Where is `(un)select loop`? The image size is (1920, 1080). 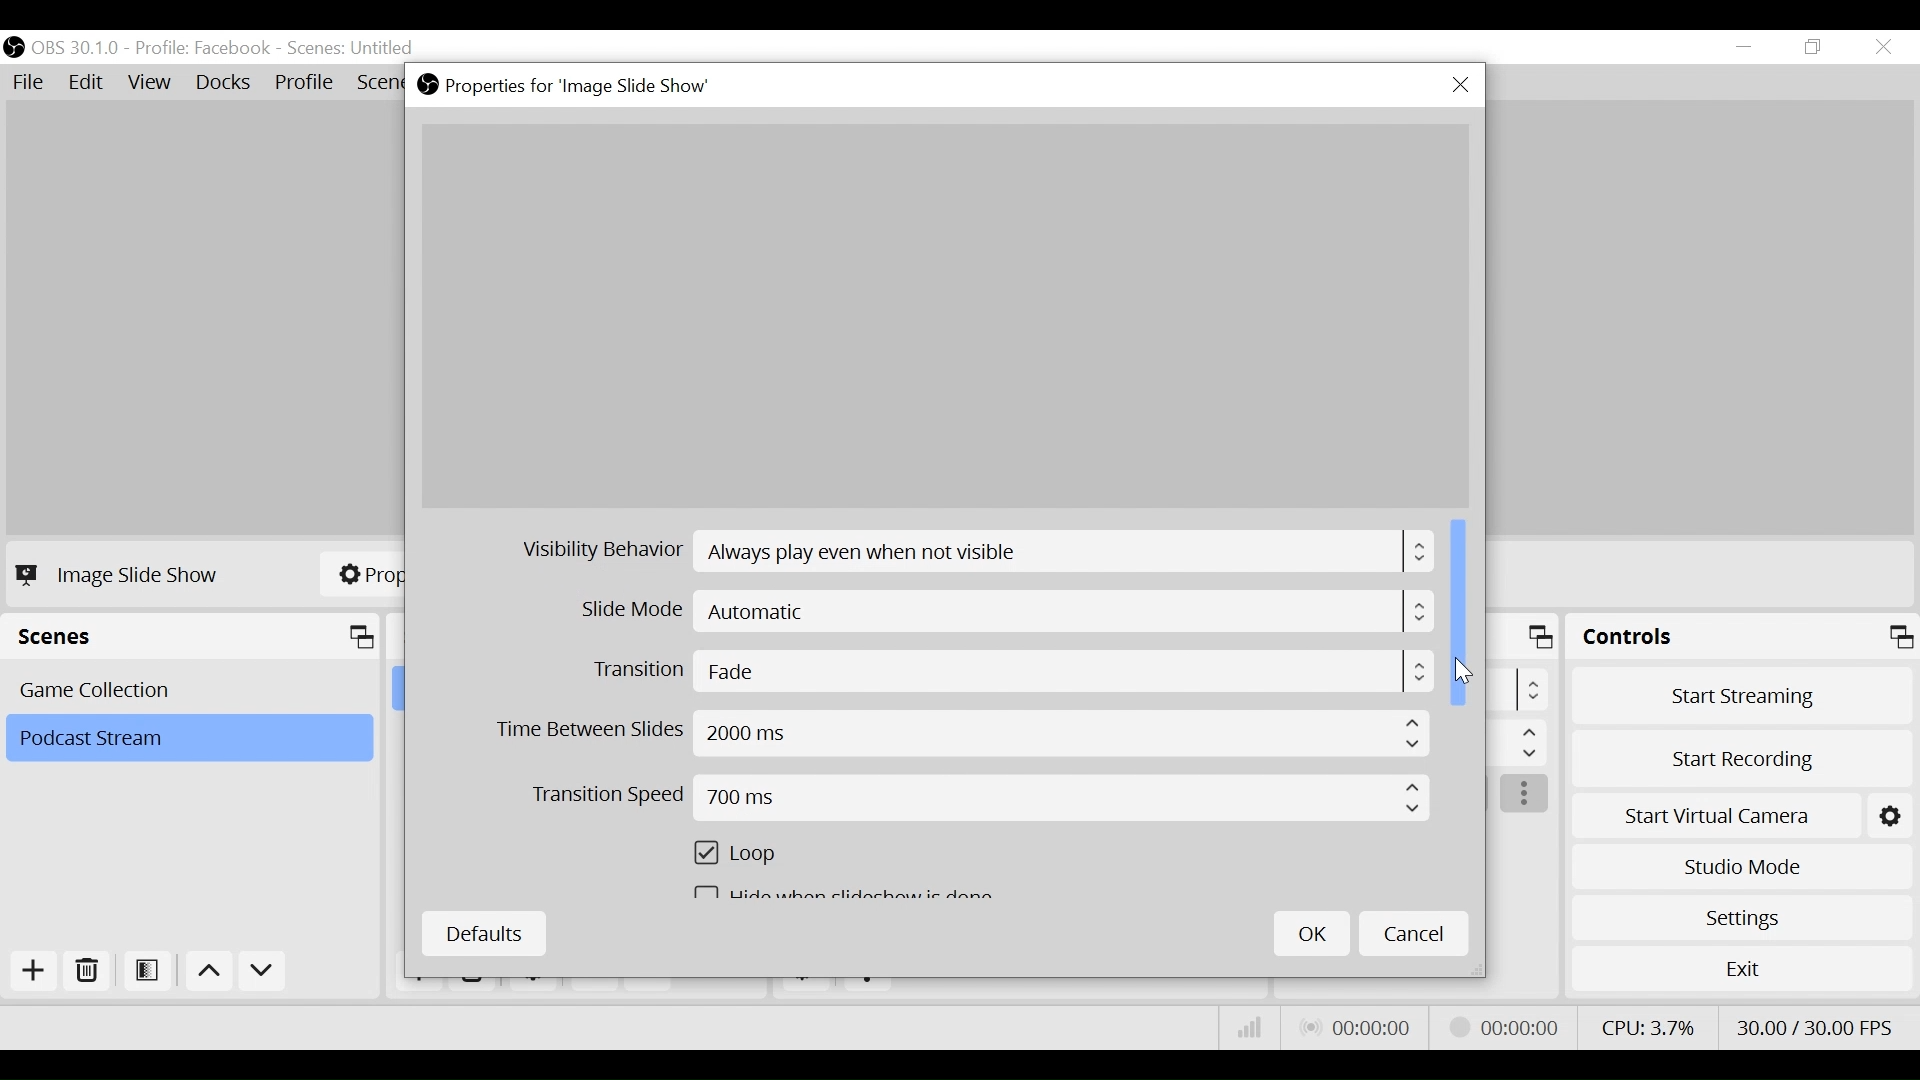
(un)select loop is located at coordinates (745, 859).